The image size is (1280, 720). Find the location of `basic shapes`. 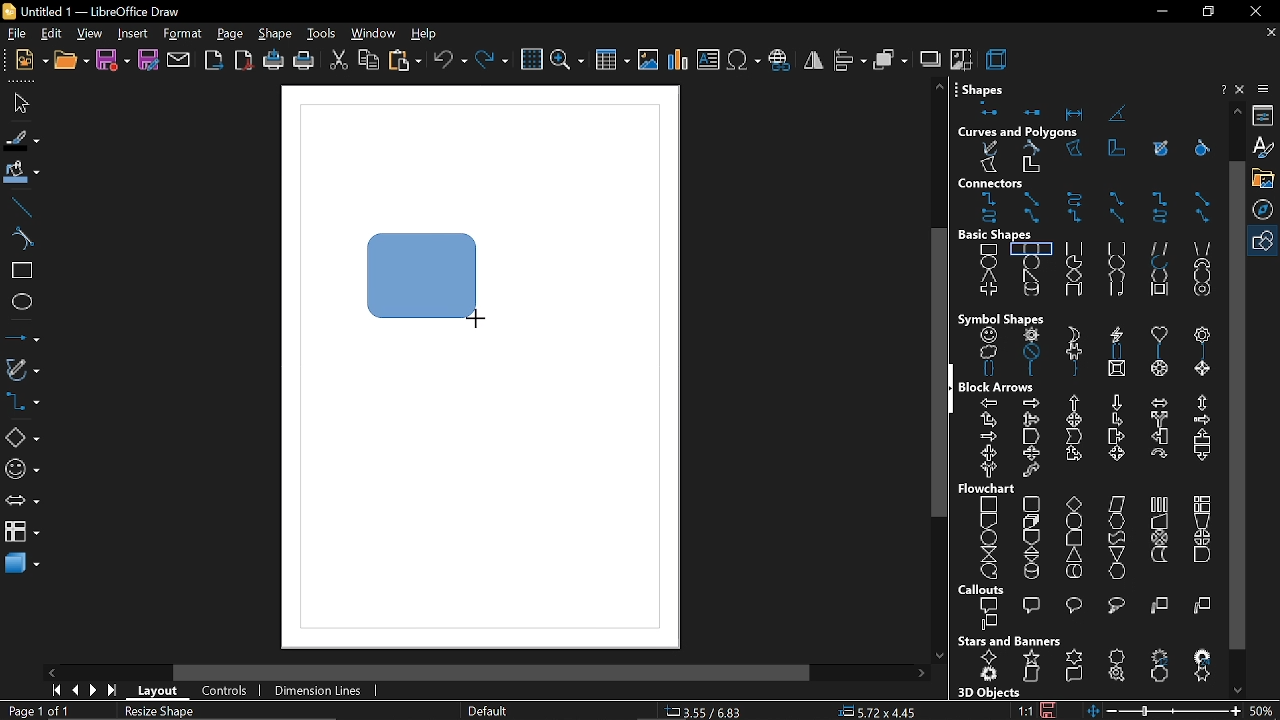

basic shapes is located at coordinates (1007, 235).